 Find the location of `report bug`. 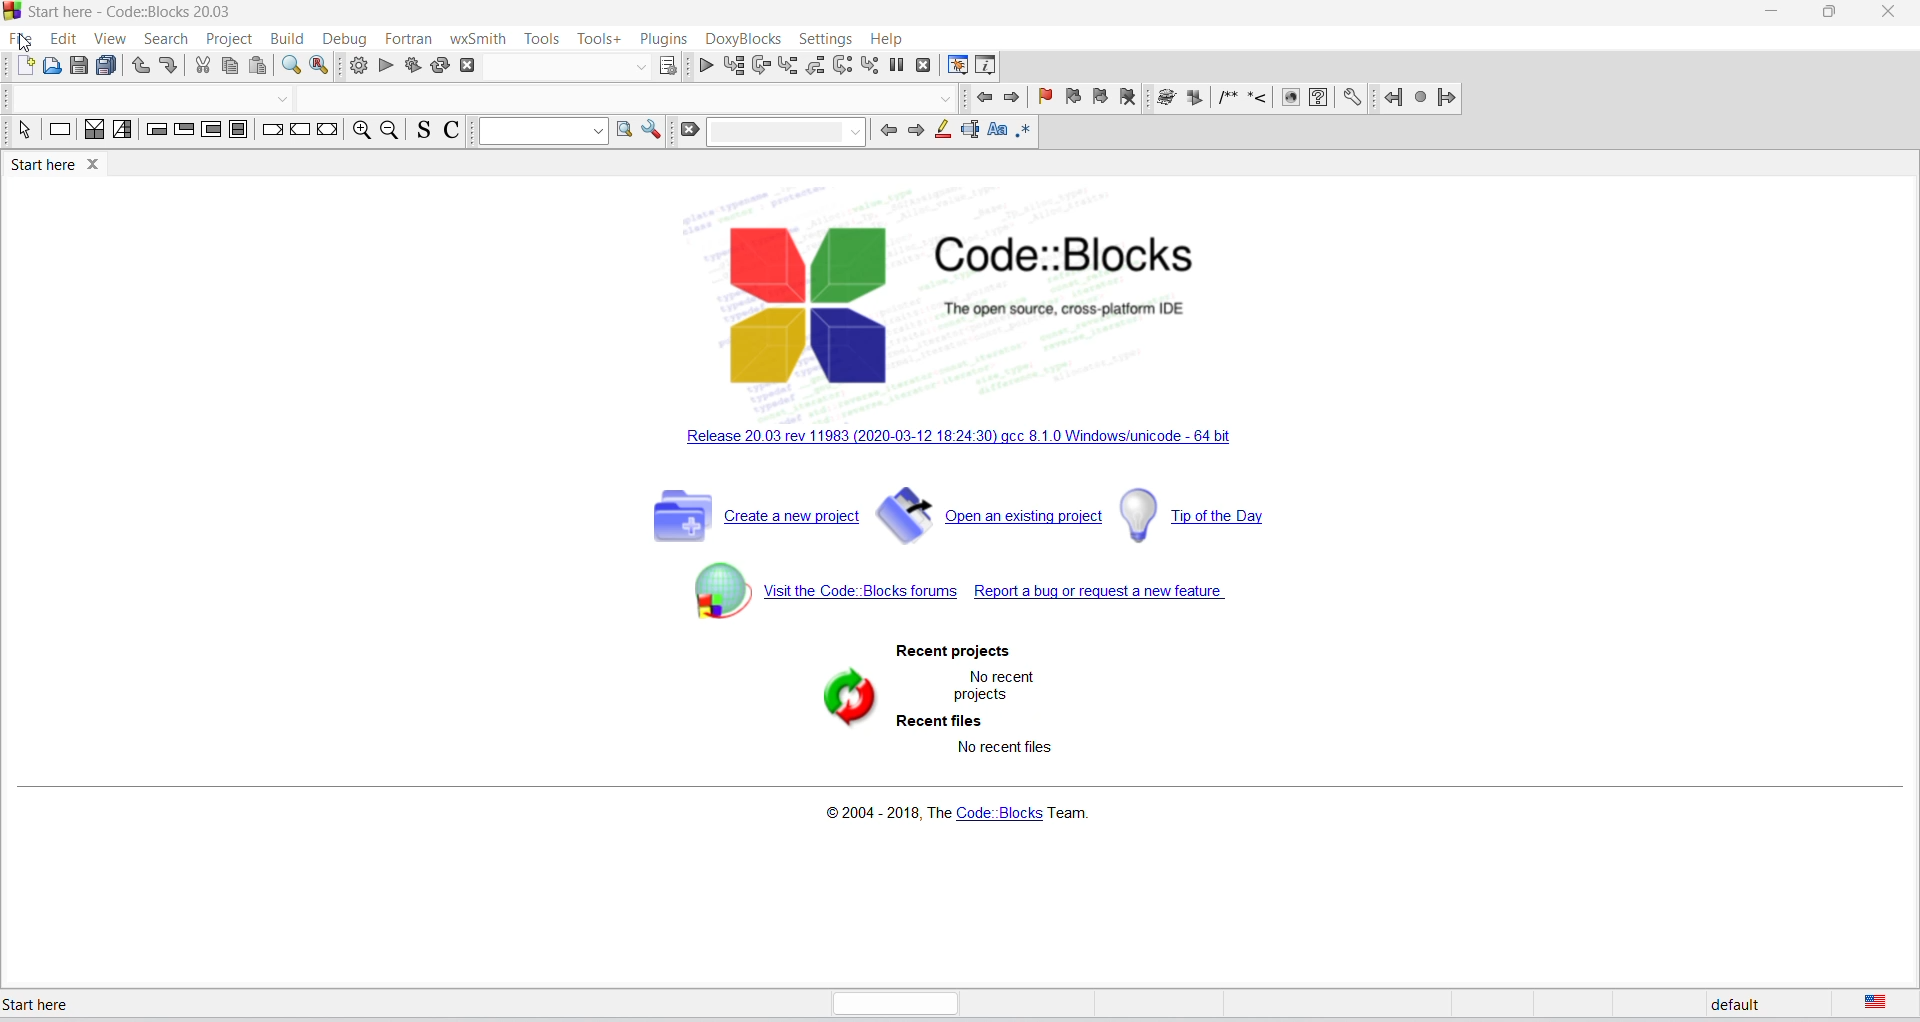

report bug is located at coordinates (1130, 593).